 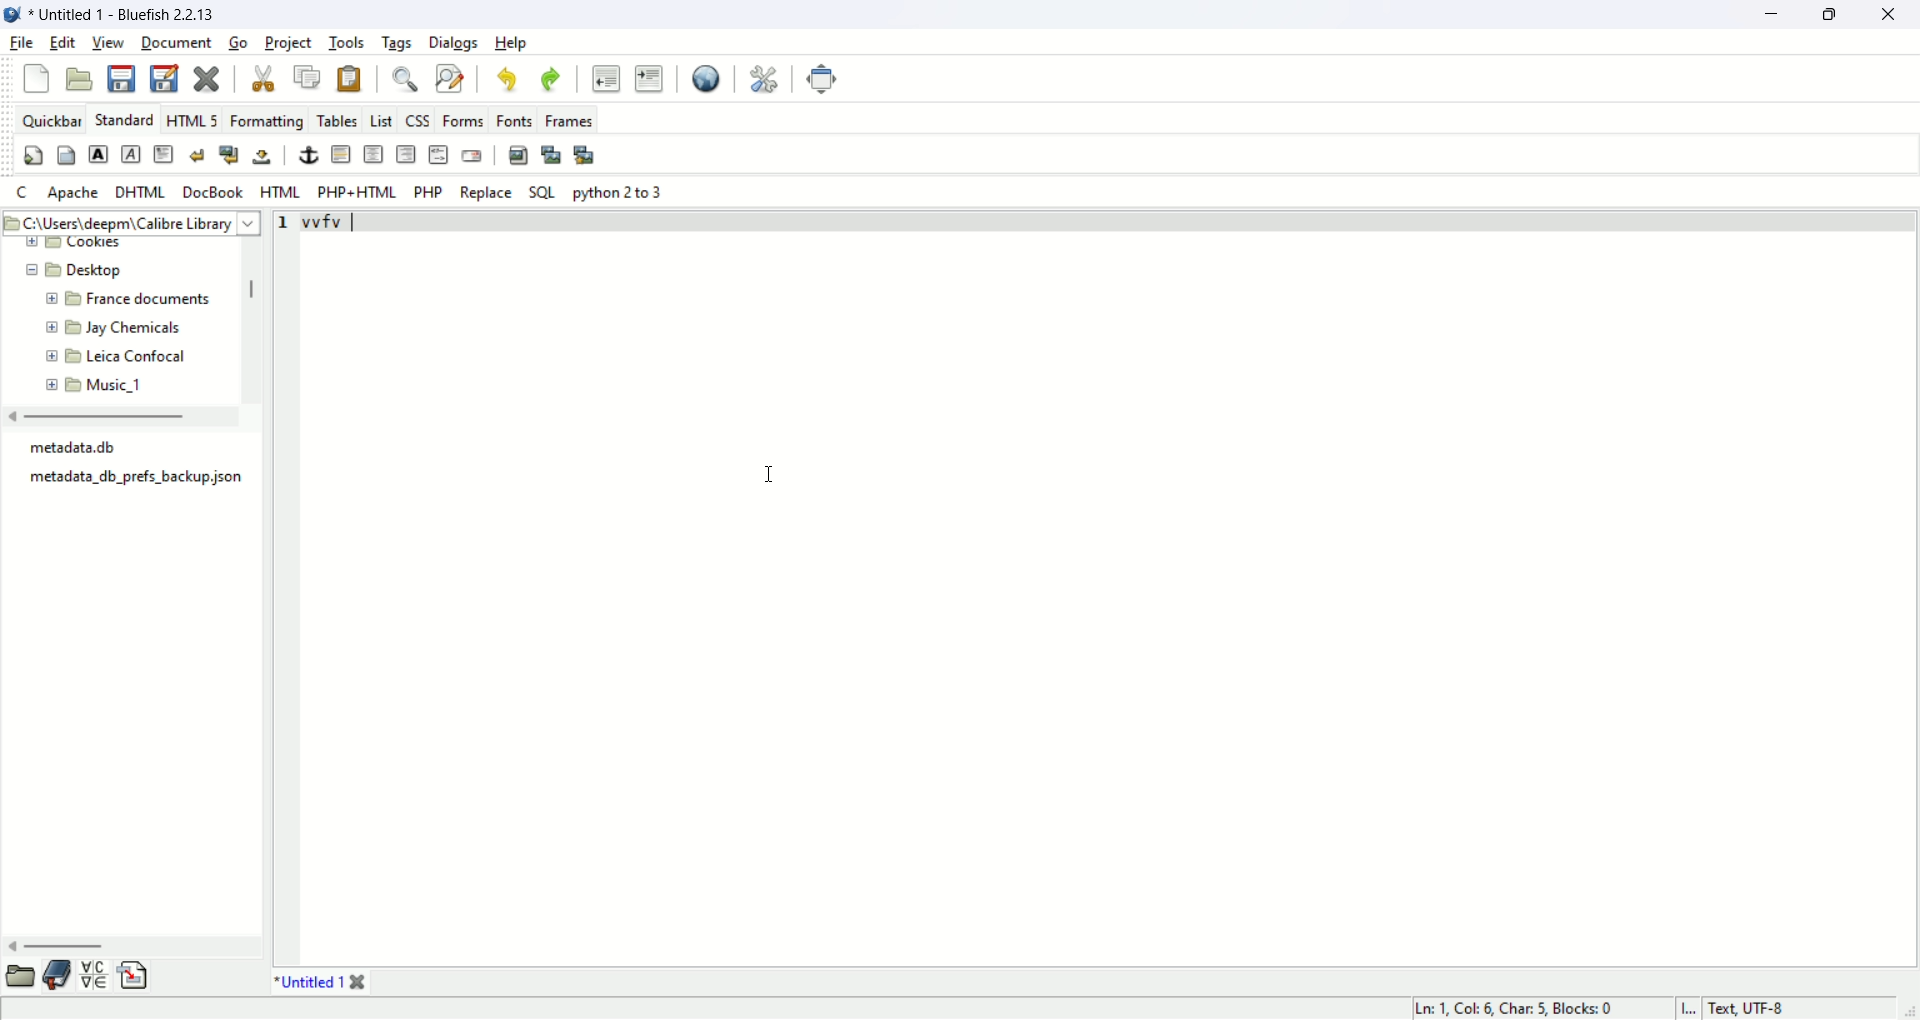 I want to click on document, so click(x=175, y=44).